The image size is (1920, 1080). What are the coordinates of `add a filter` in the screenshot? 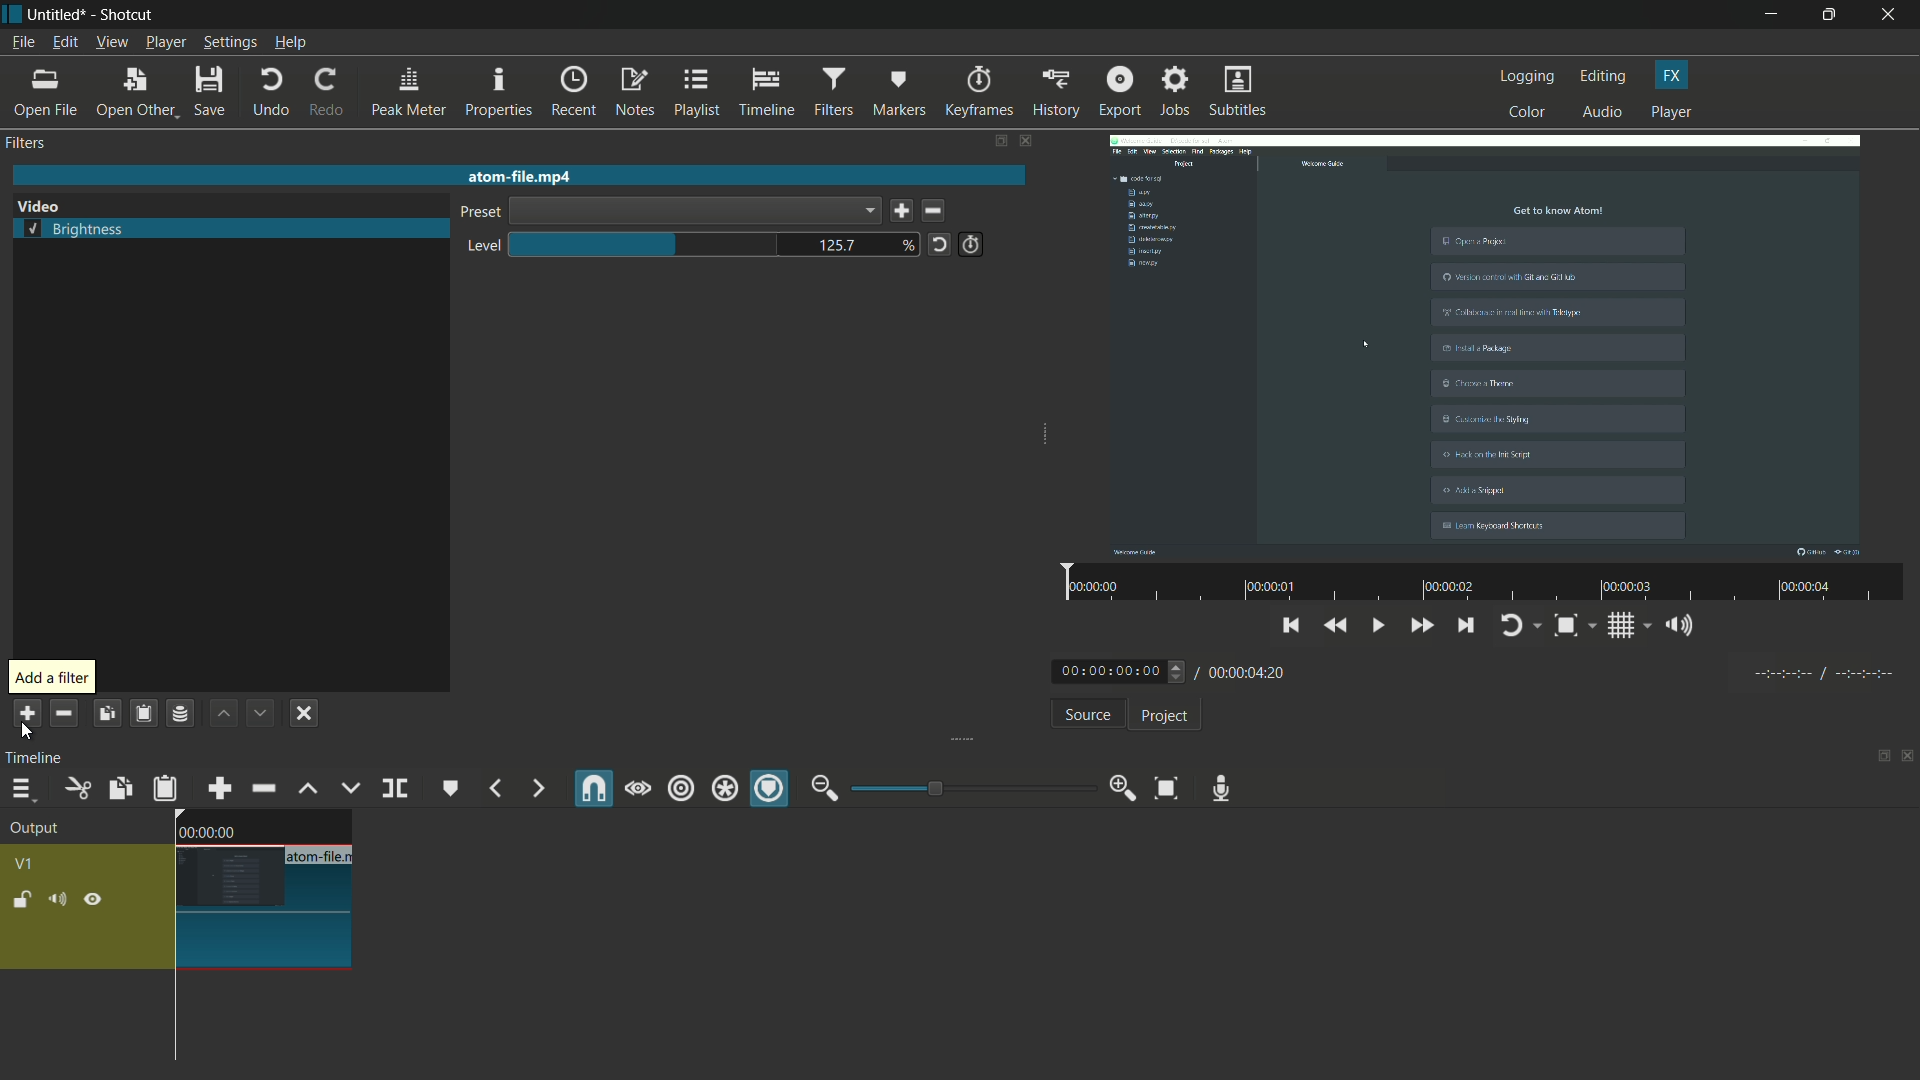 It's located at (52, 678).